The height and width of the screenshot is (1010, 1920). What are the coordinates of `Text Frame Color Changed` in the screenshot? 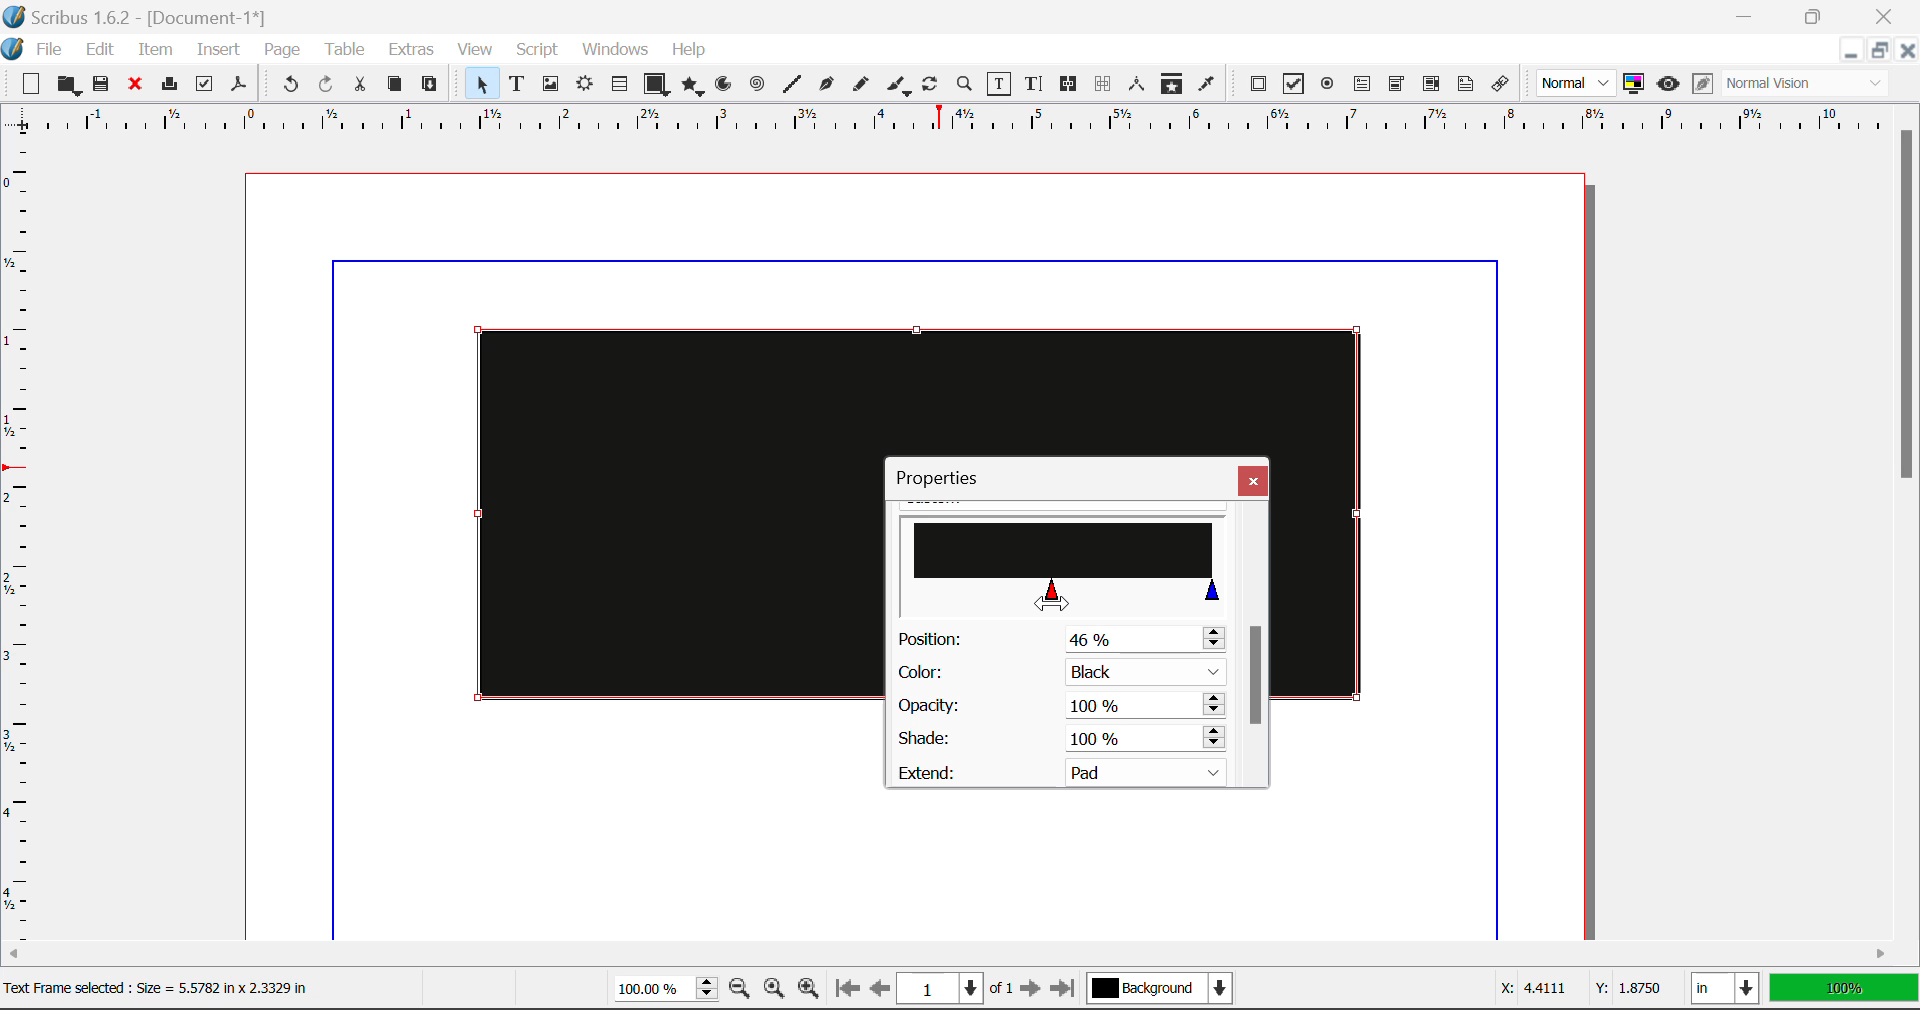 It's located at (648, 512).